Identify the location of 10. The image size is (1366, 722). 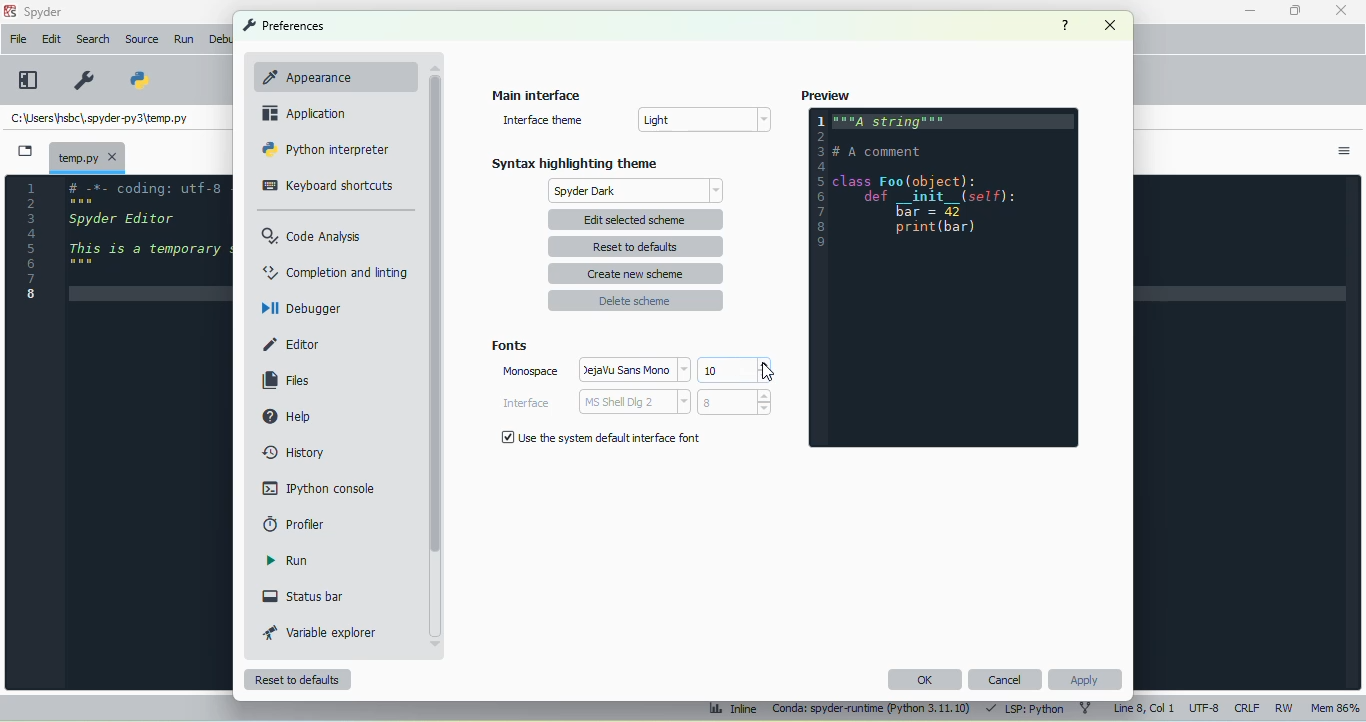
(726, 370).